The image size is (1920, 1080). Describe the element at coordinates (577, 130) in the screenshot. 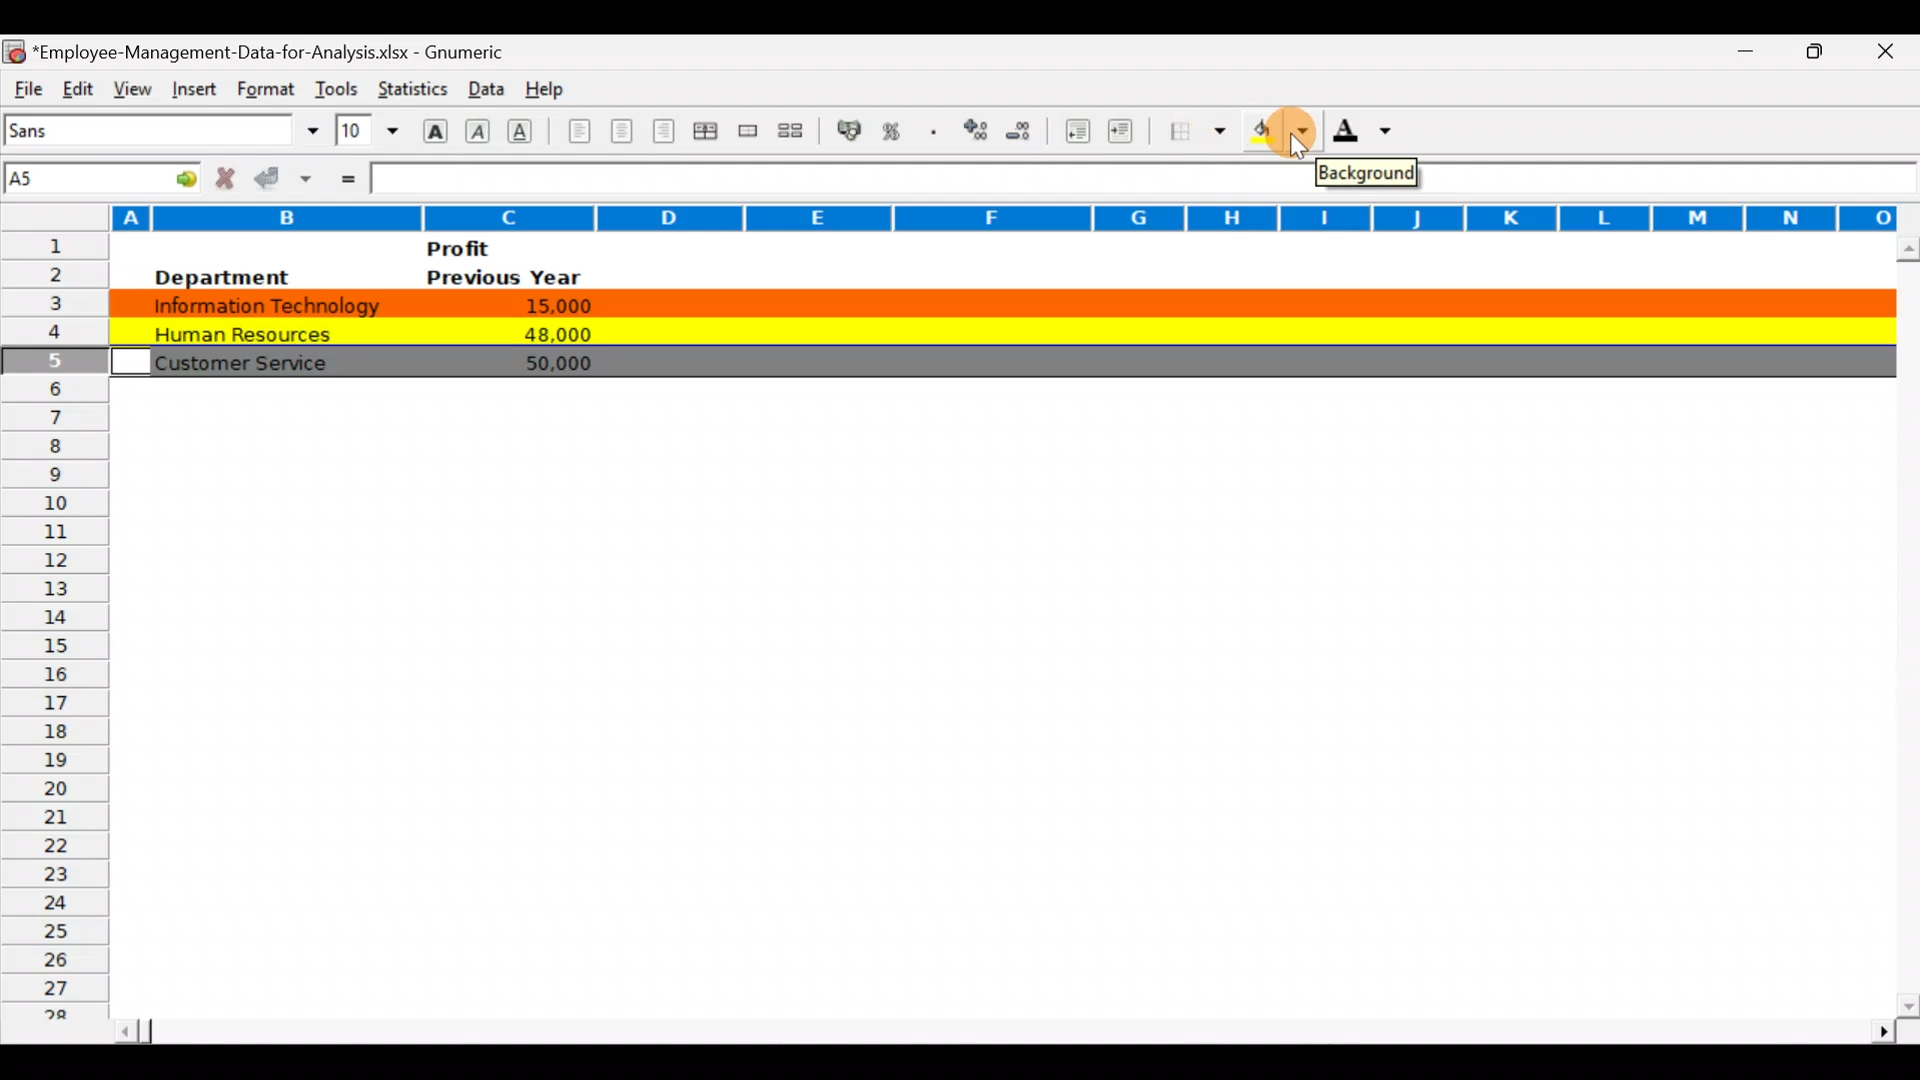

I see `Align left` at that location.